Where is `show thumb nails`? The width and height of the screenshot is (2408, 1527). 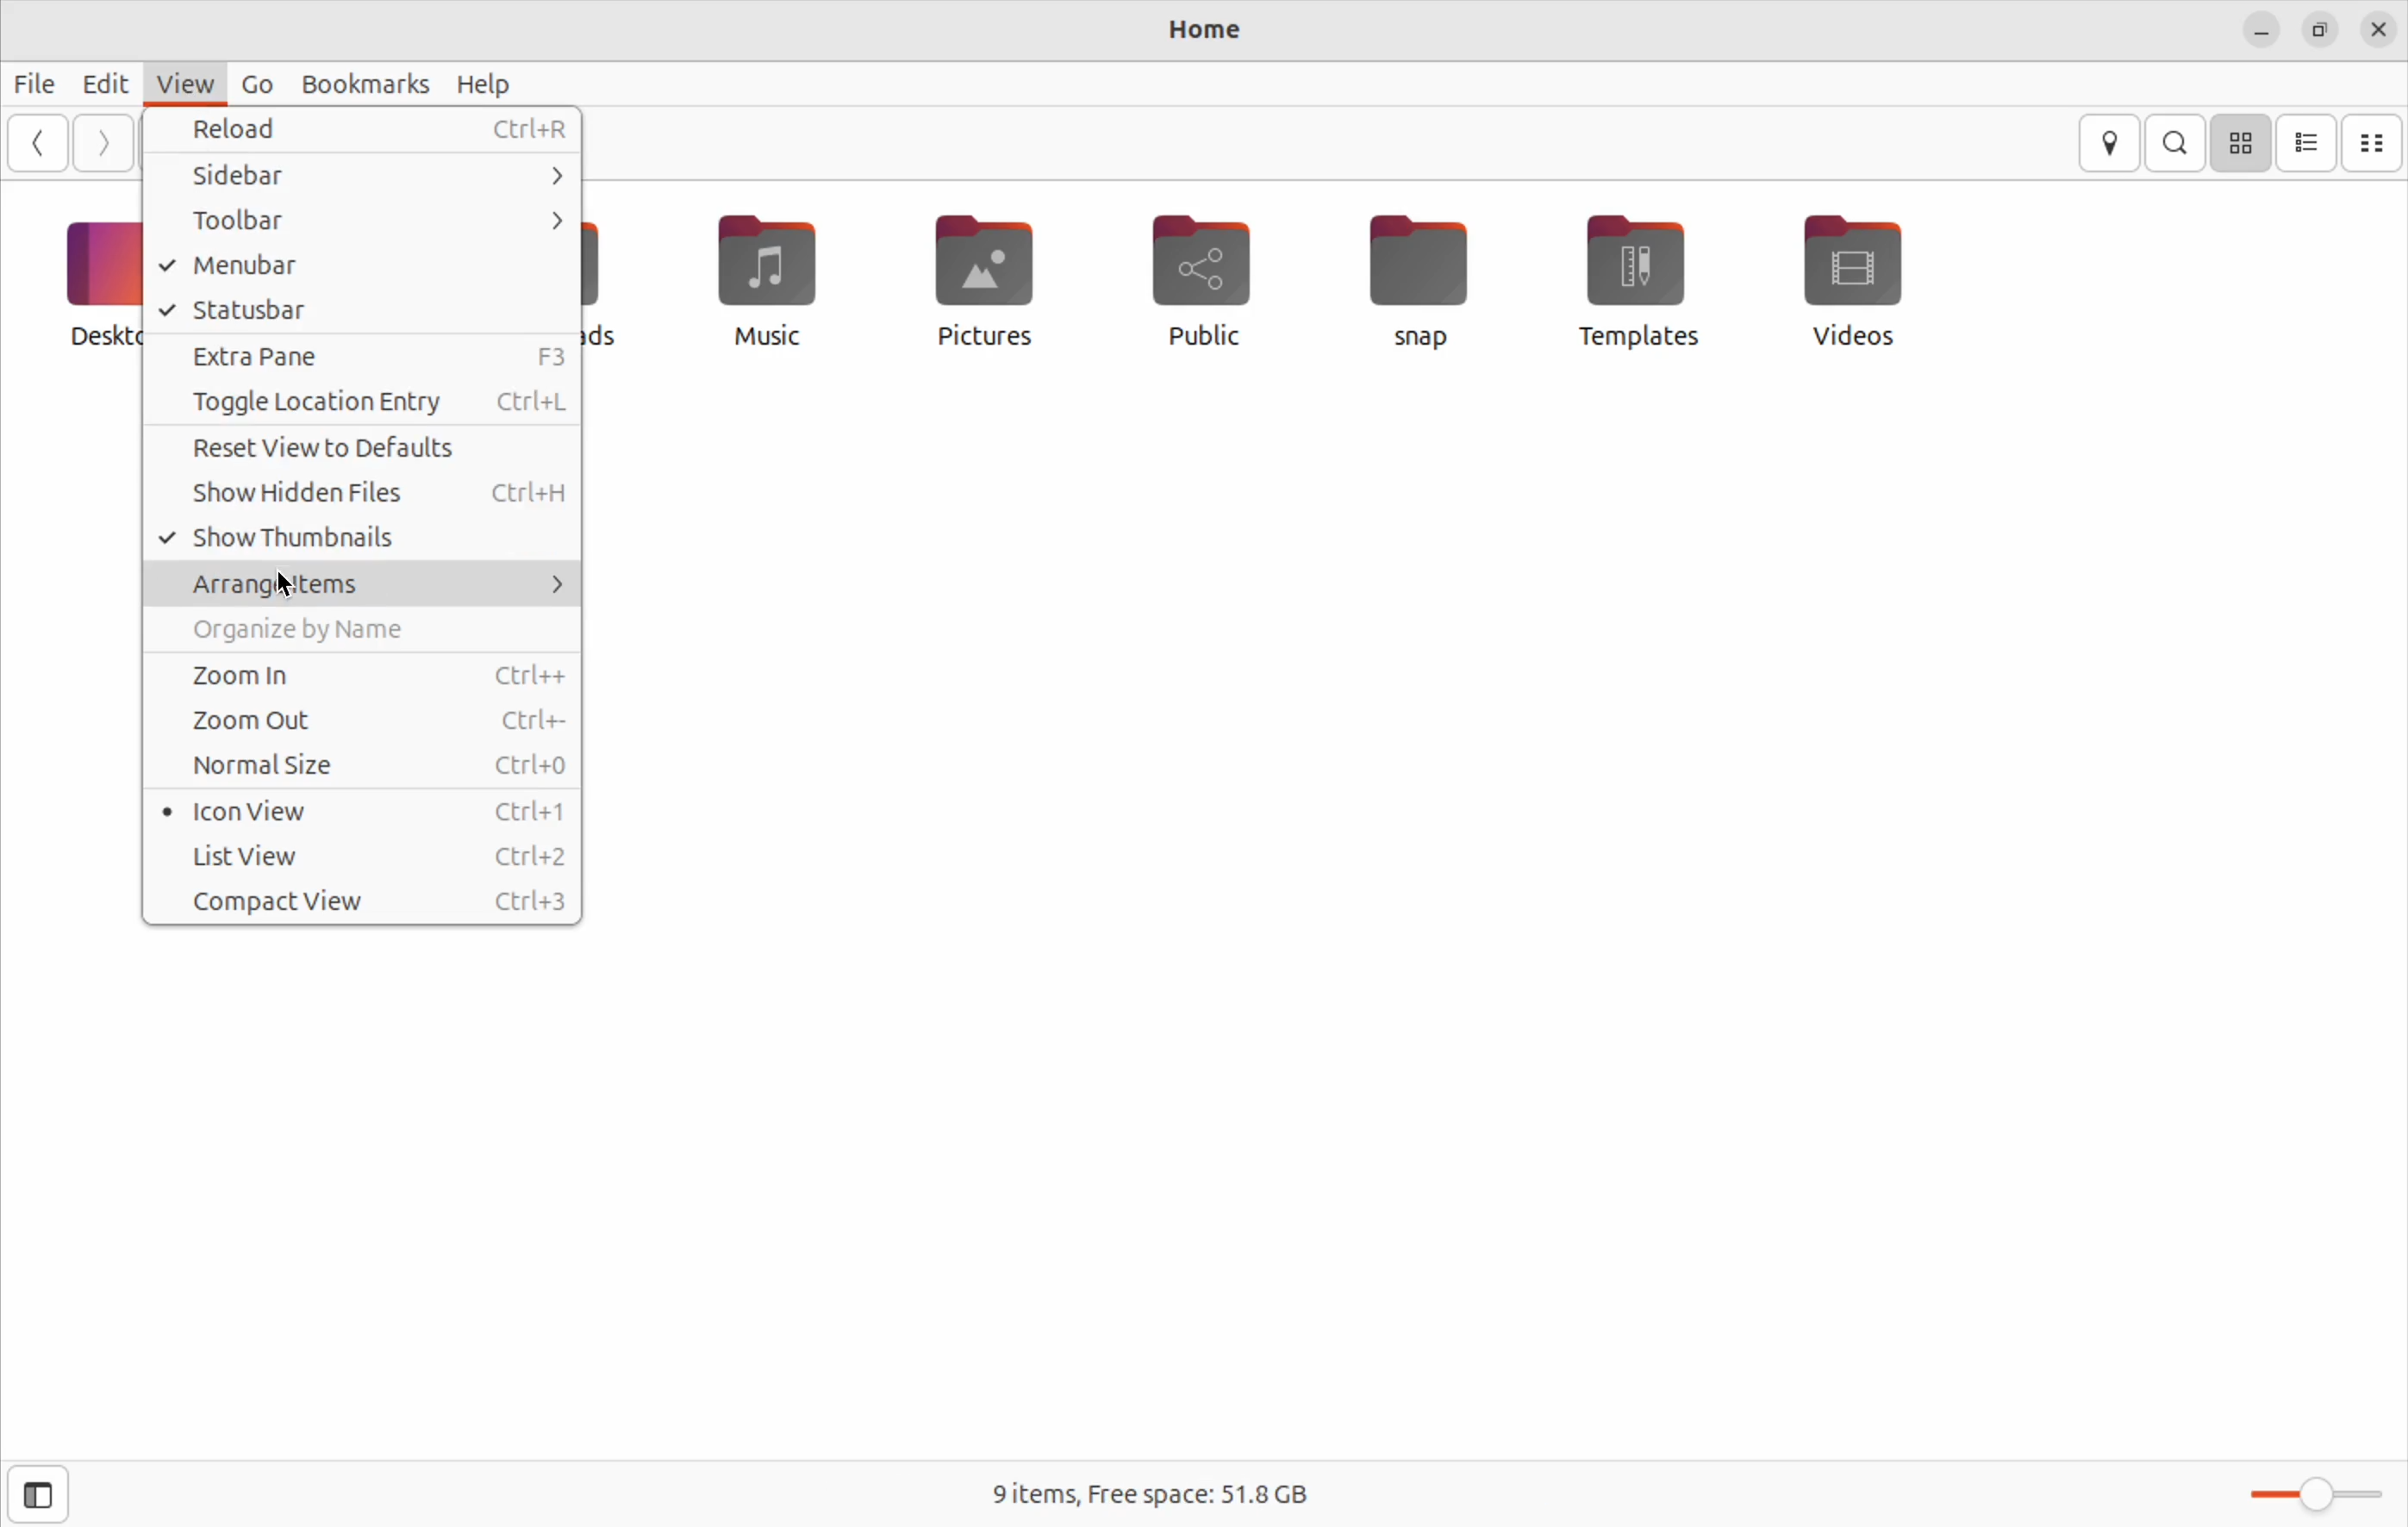
show thumb nails is located at coordinates (363, 540).